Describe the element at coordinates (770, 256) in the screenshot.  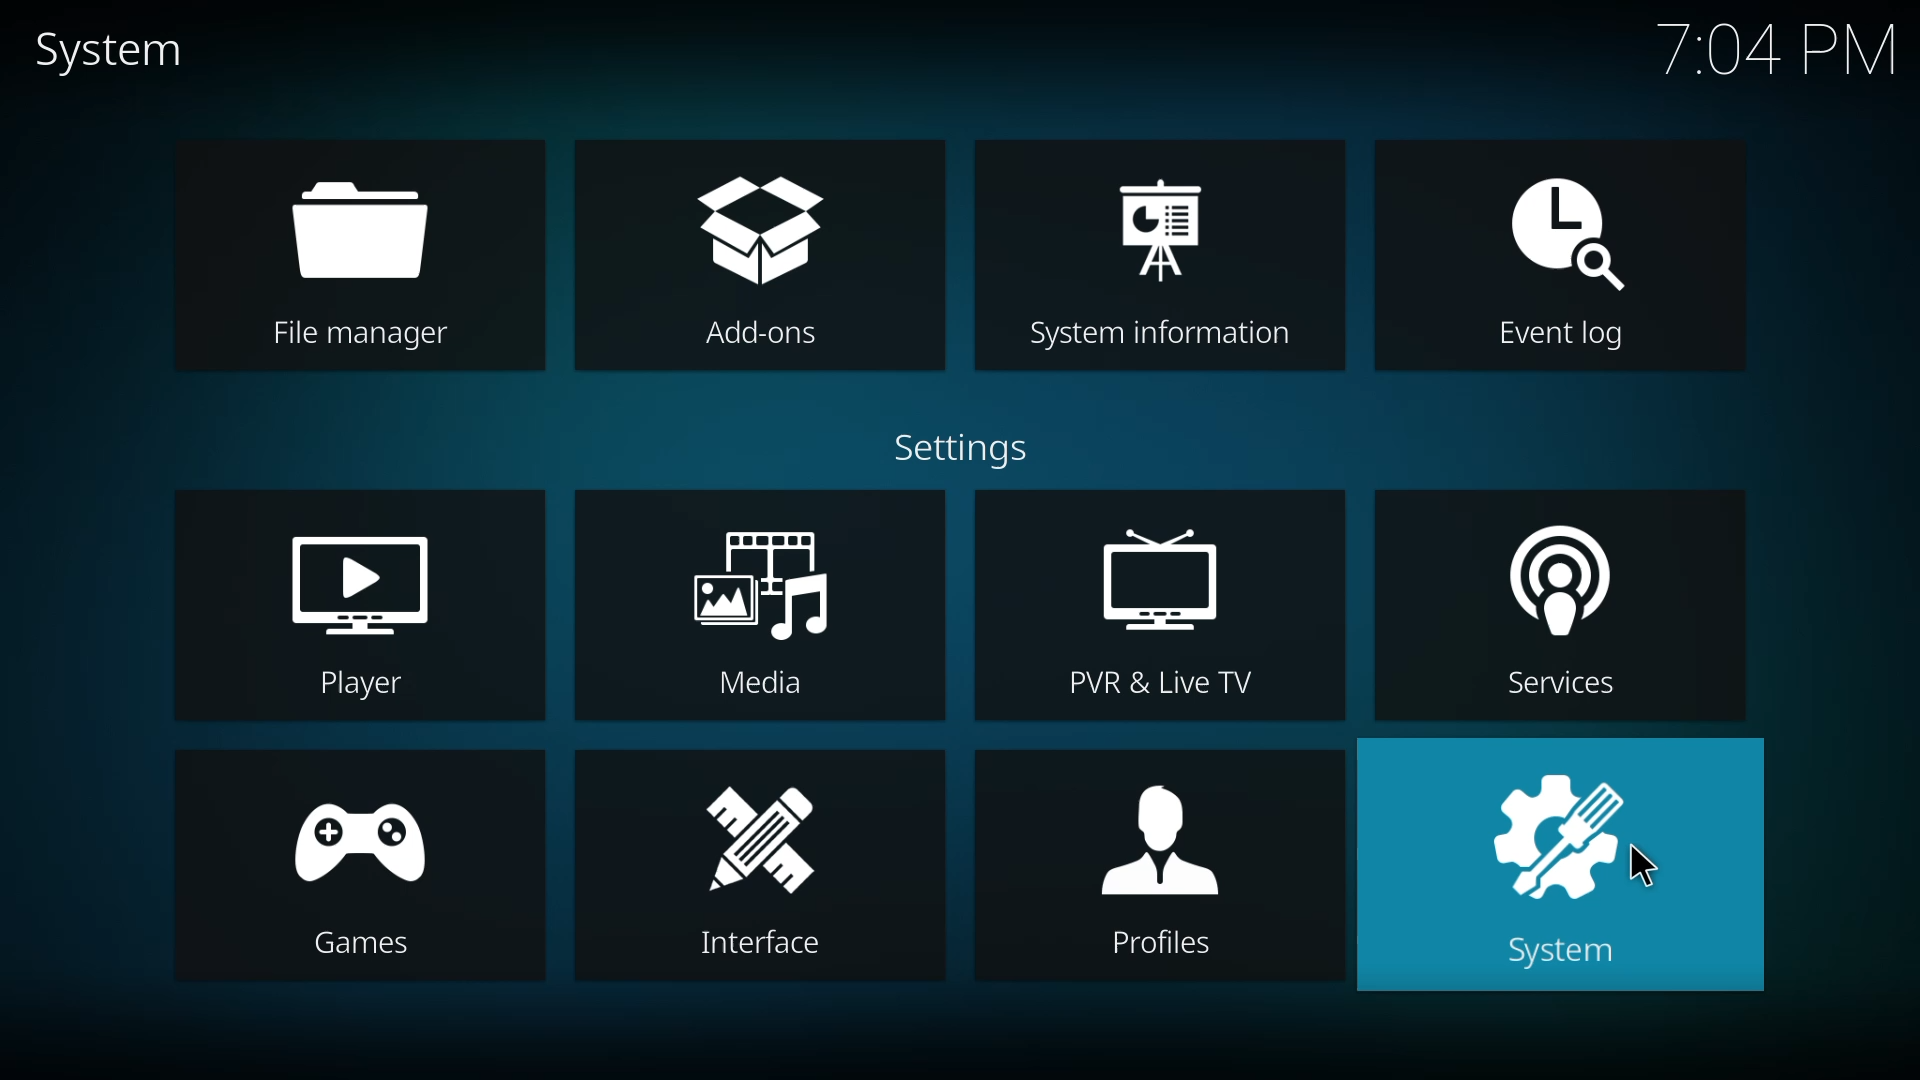
I see `add-ons` at that location.